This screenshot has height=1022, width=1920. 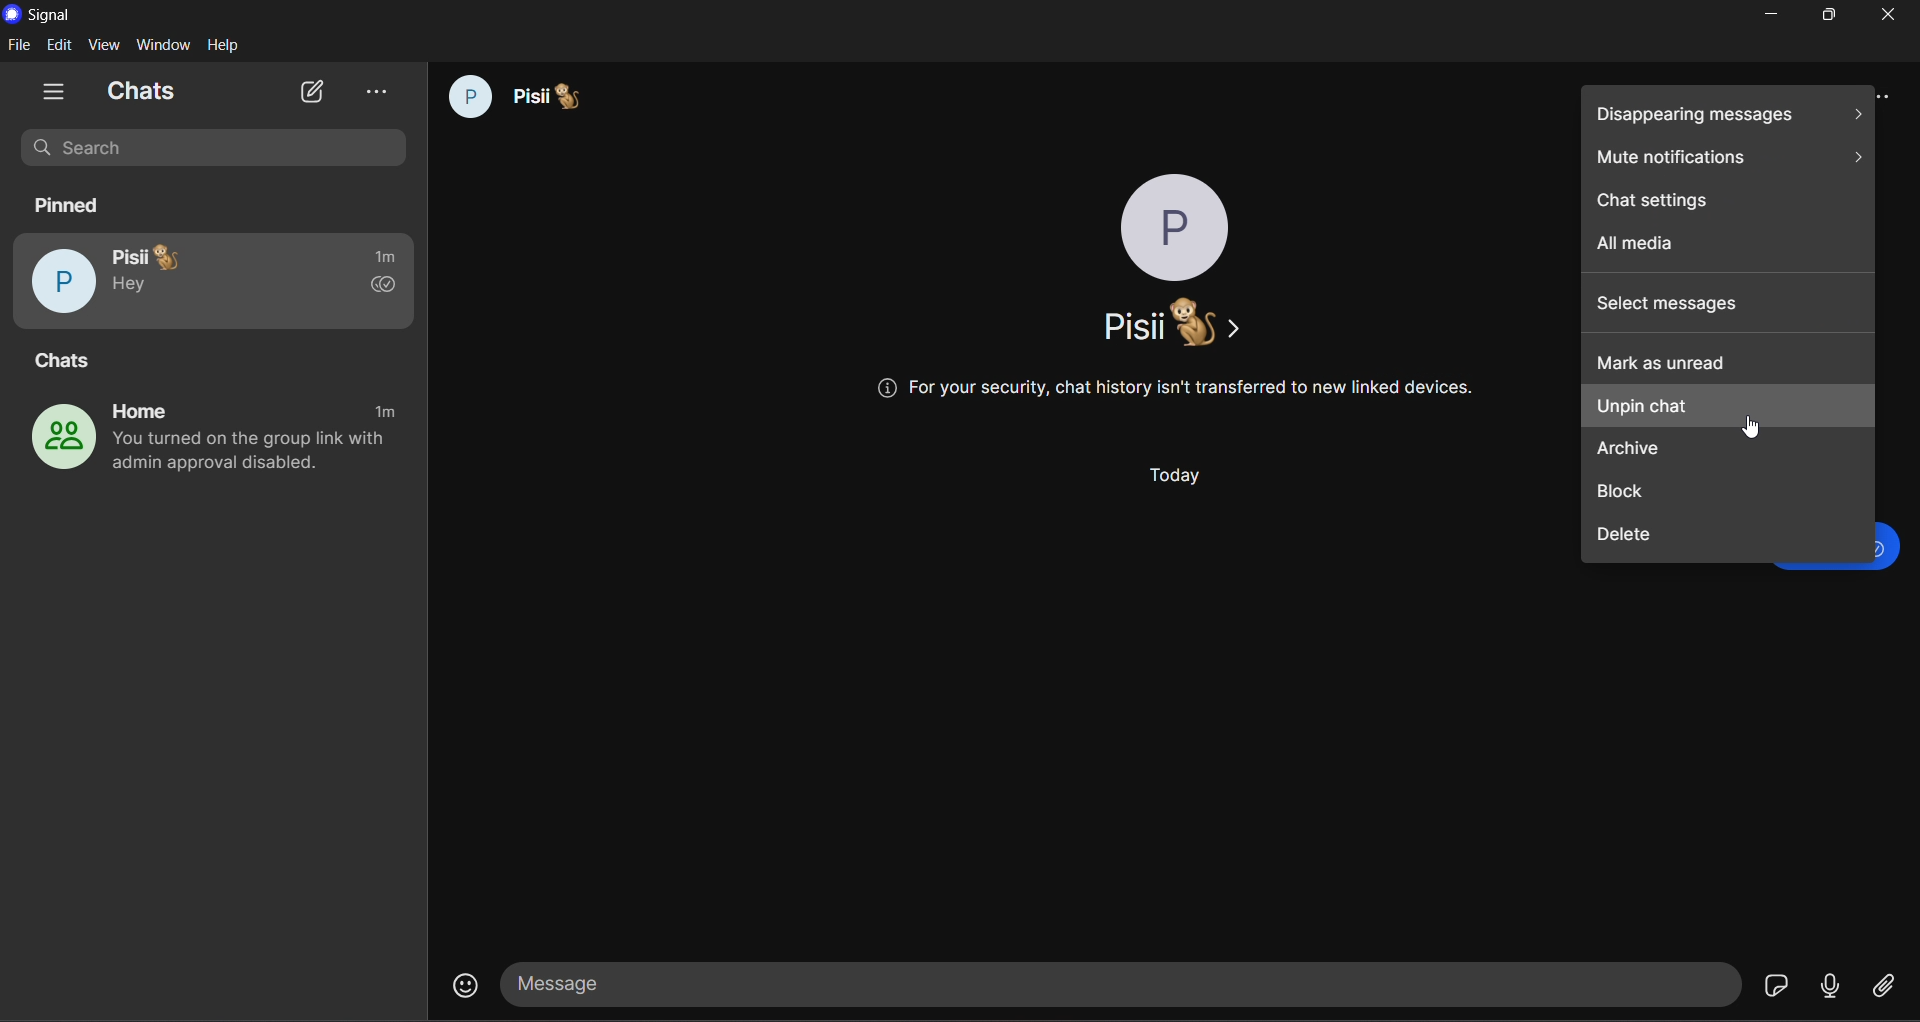 I want to click on show tabs, so click(x=56, y=91).